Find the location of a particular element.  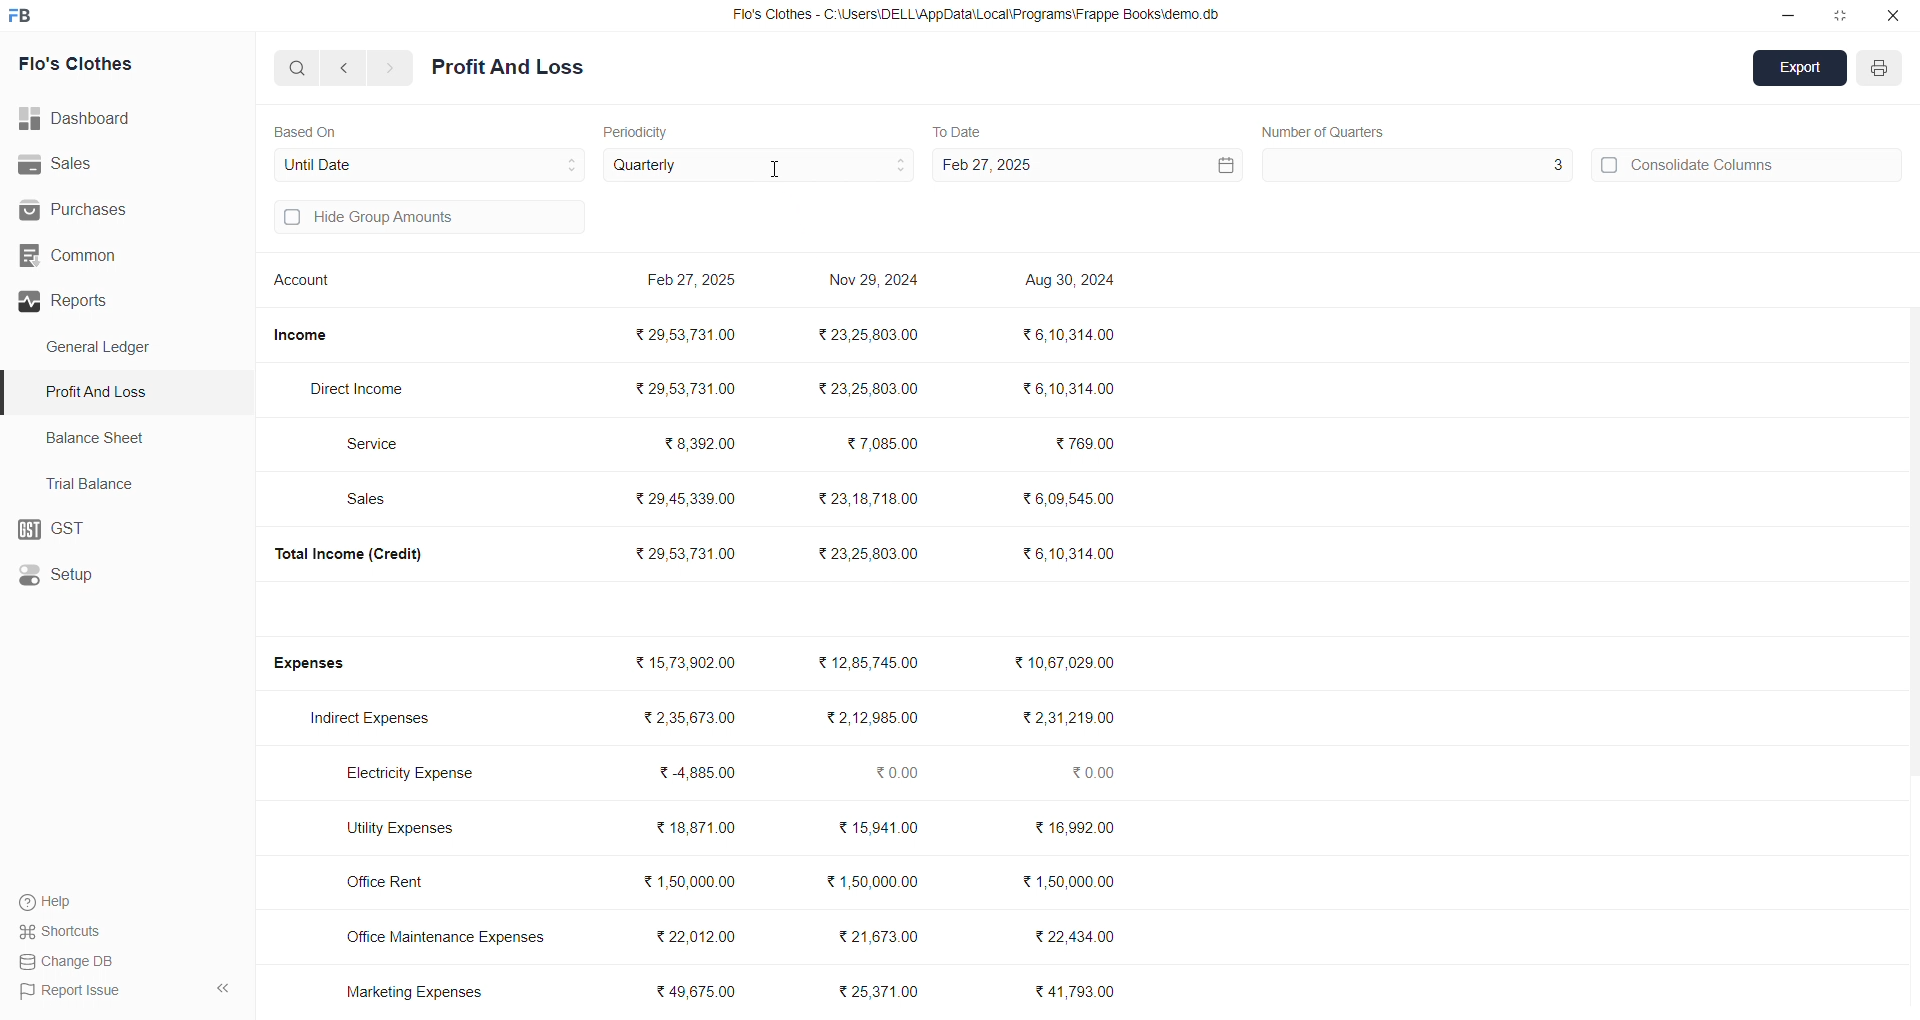

₹150,000.00 is located at coordinates (871, 883).